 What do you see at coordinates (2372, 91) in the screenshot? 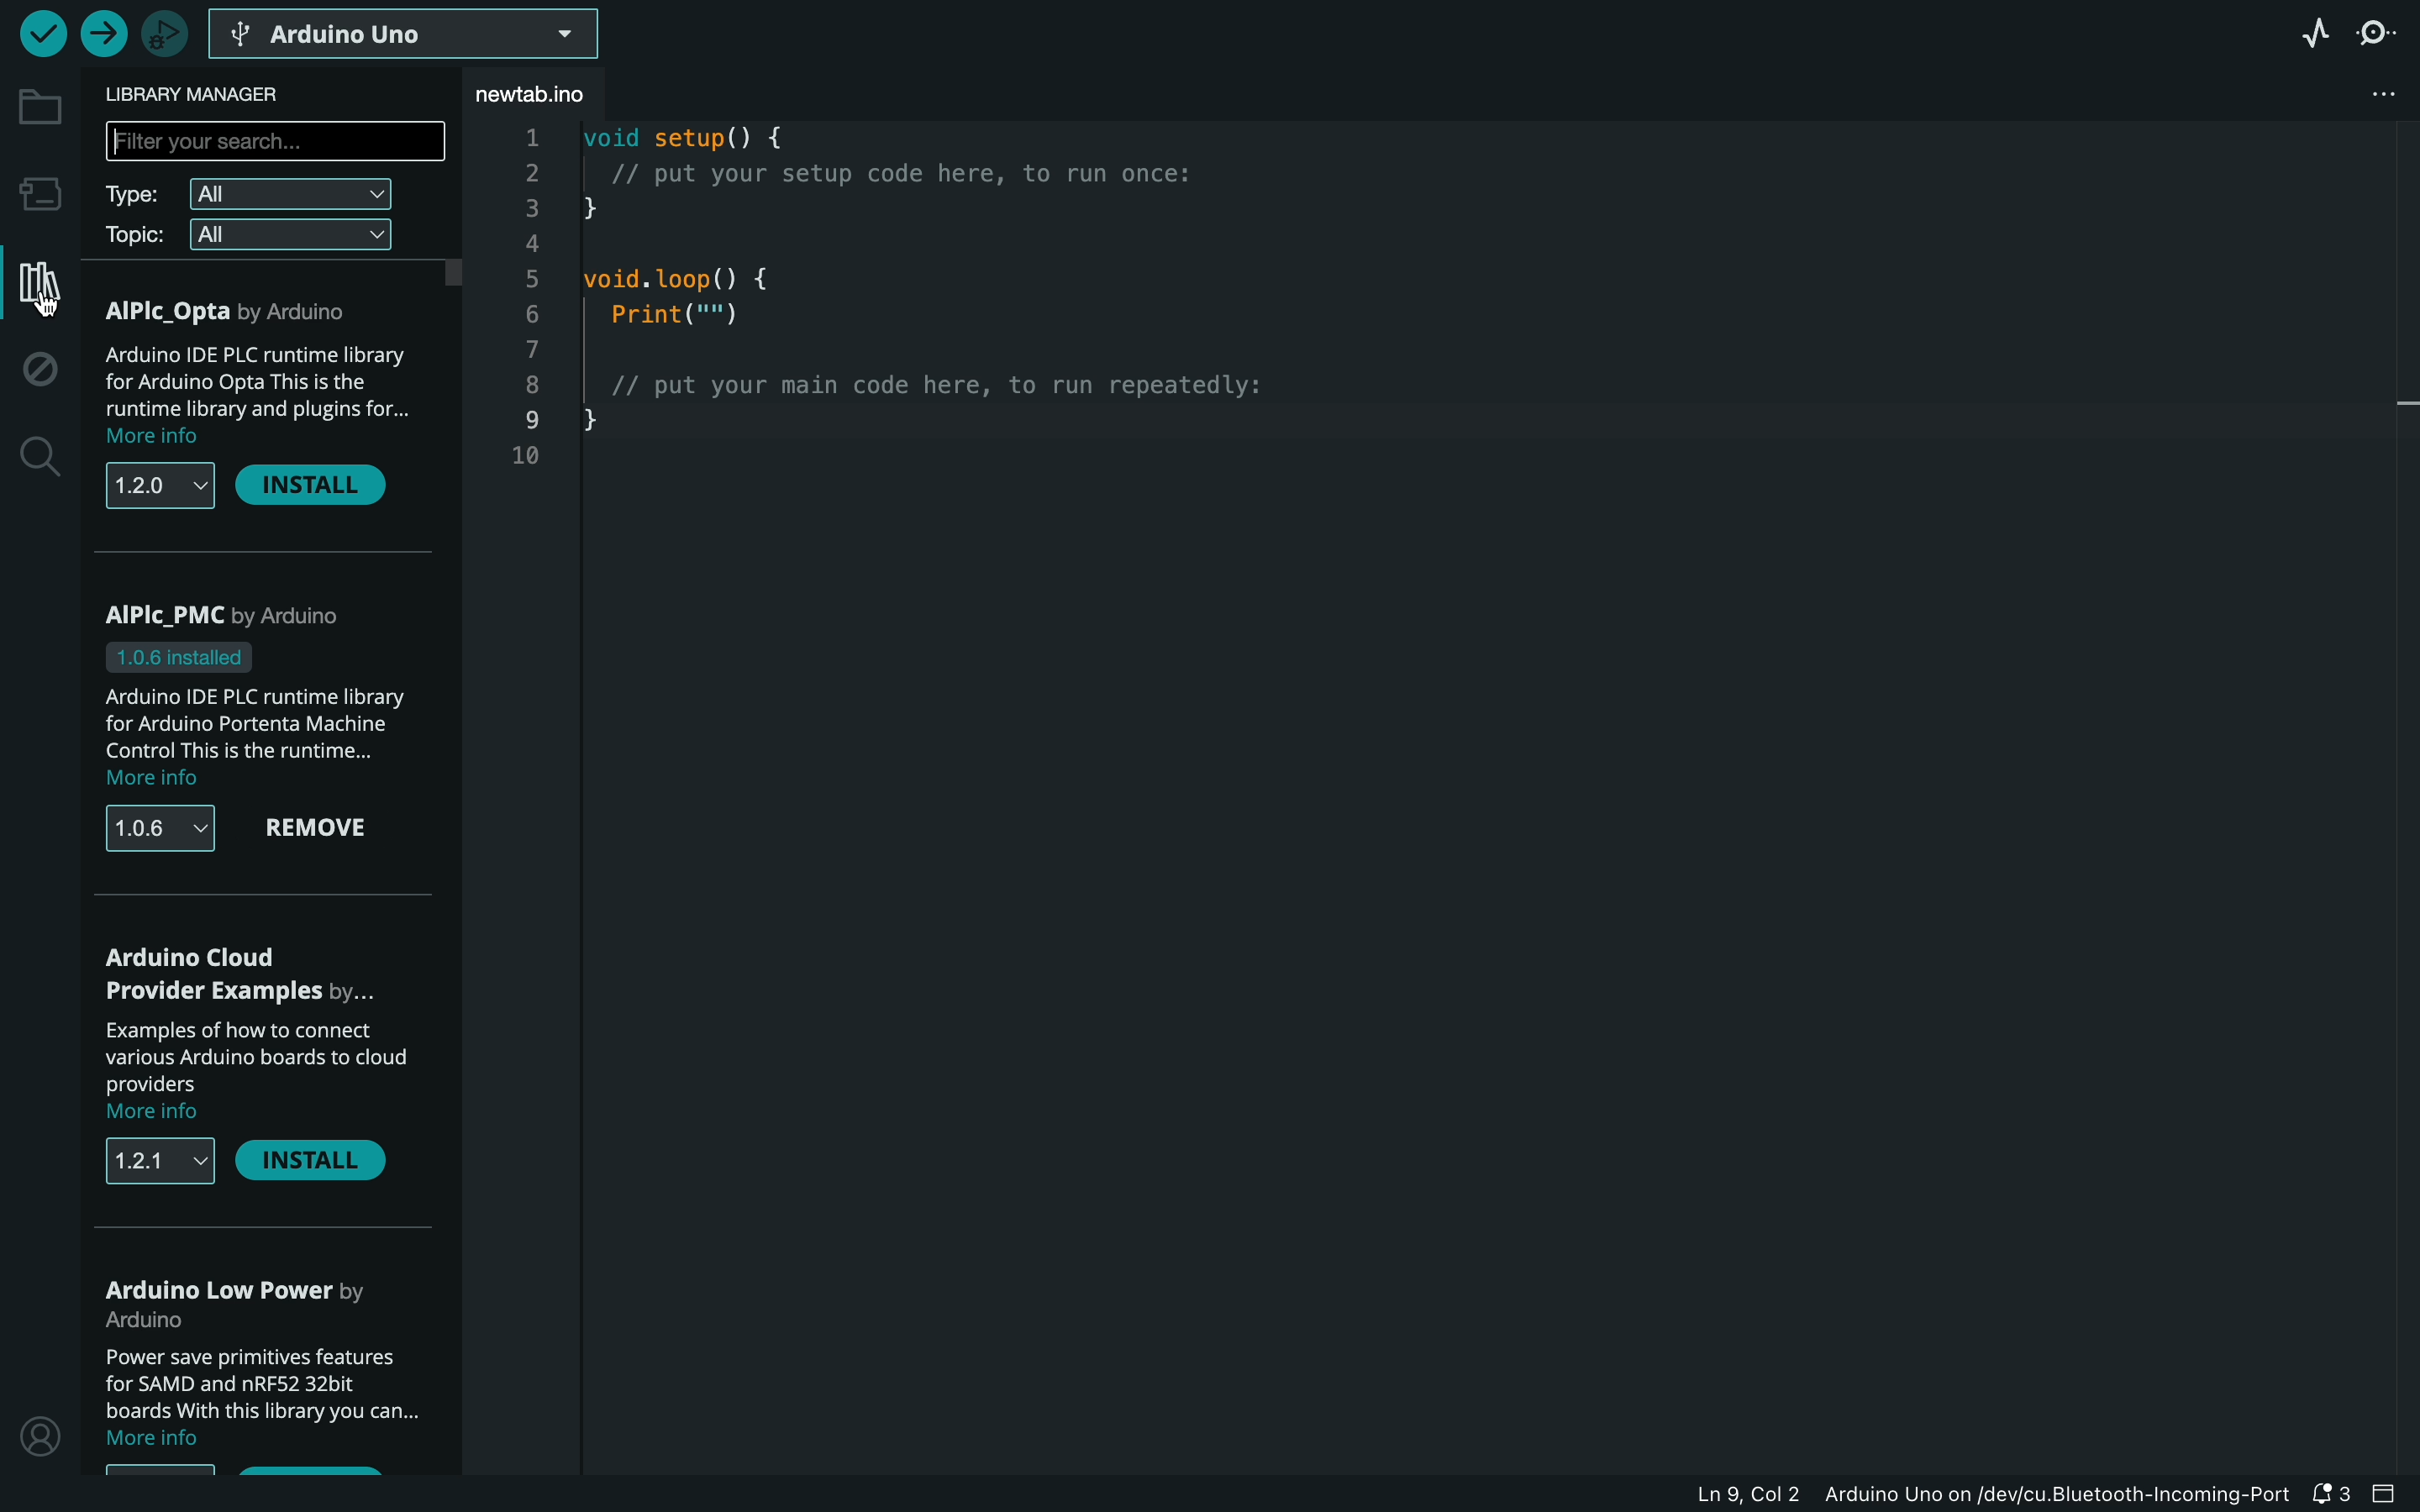
I see `file setting` at bounding box center [2372, 91].